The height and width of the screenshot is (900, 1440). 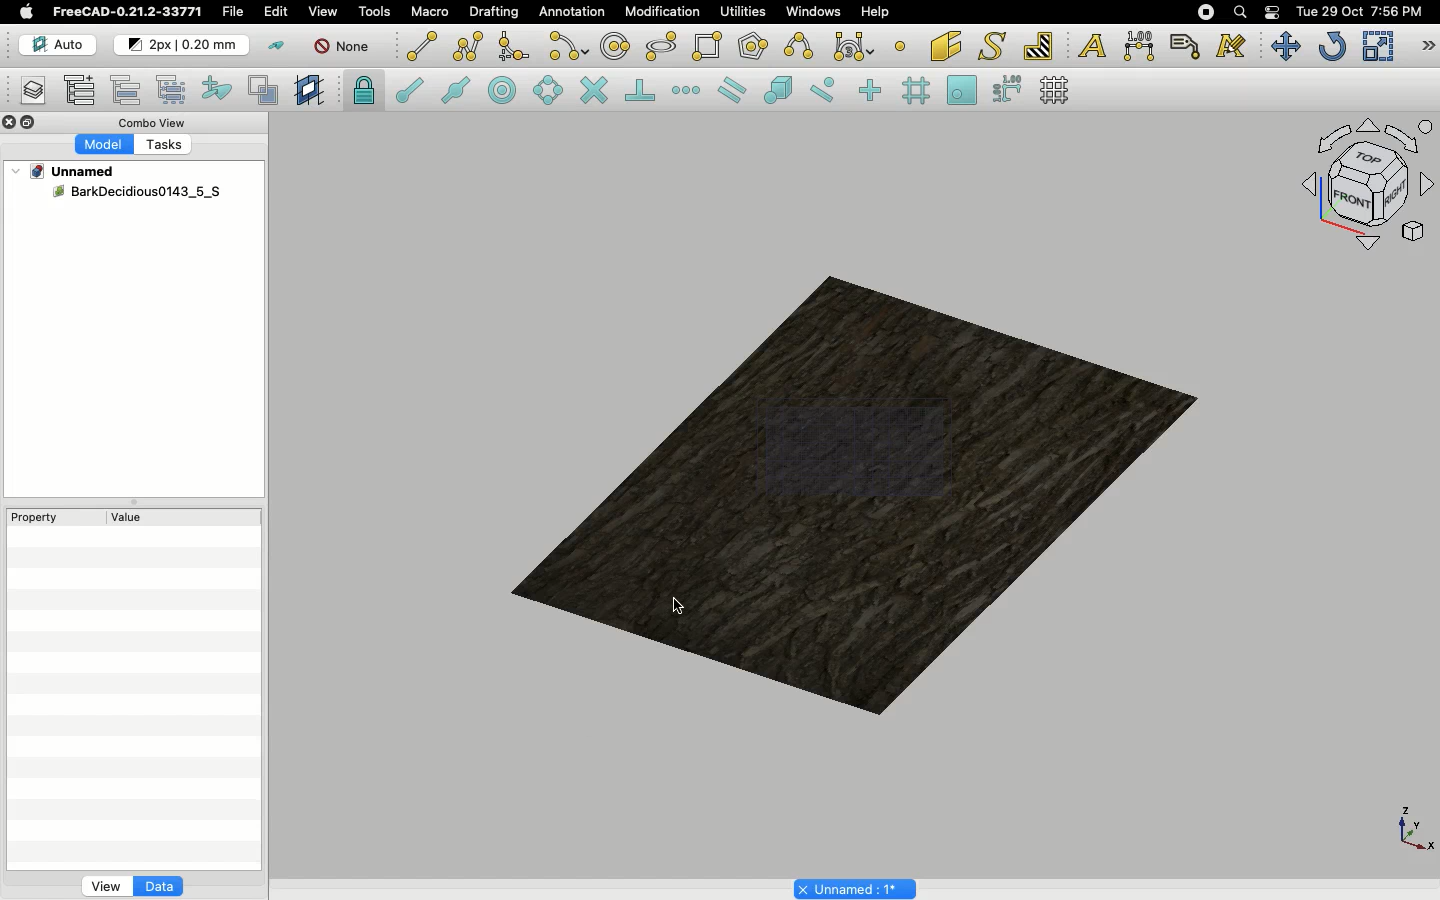 I want to click on View, so click(x=323, y=10).